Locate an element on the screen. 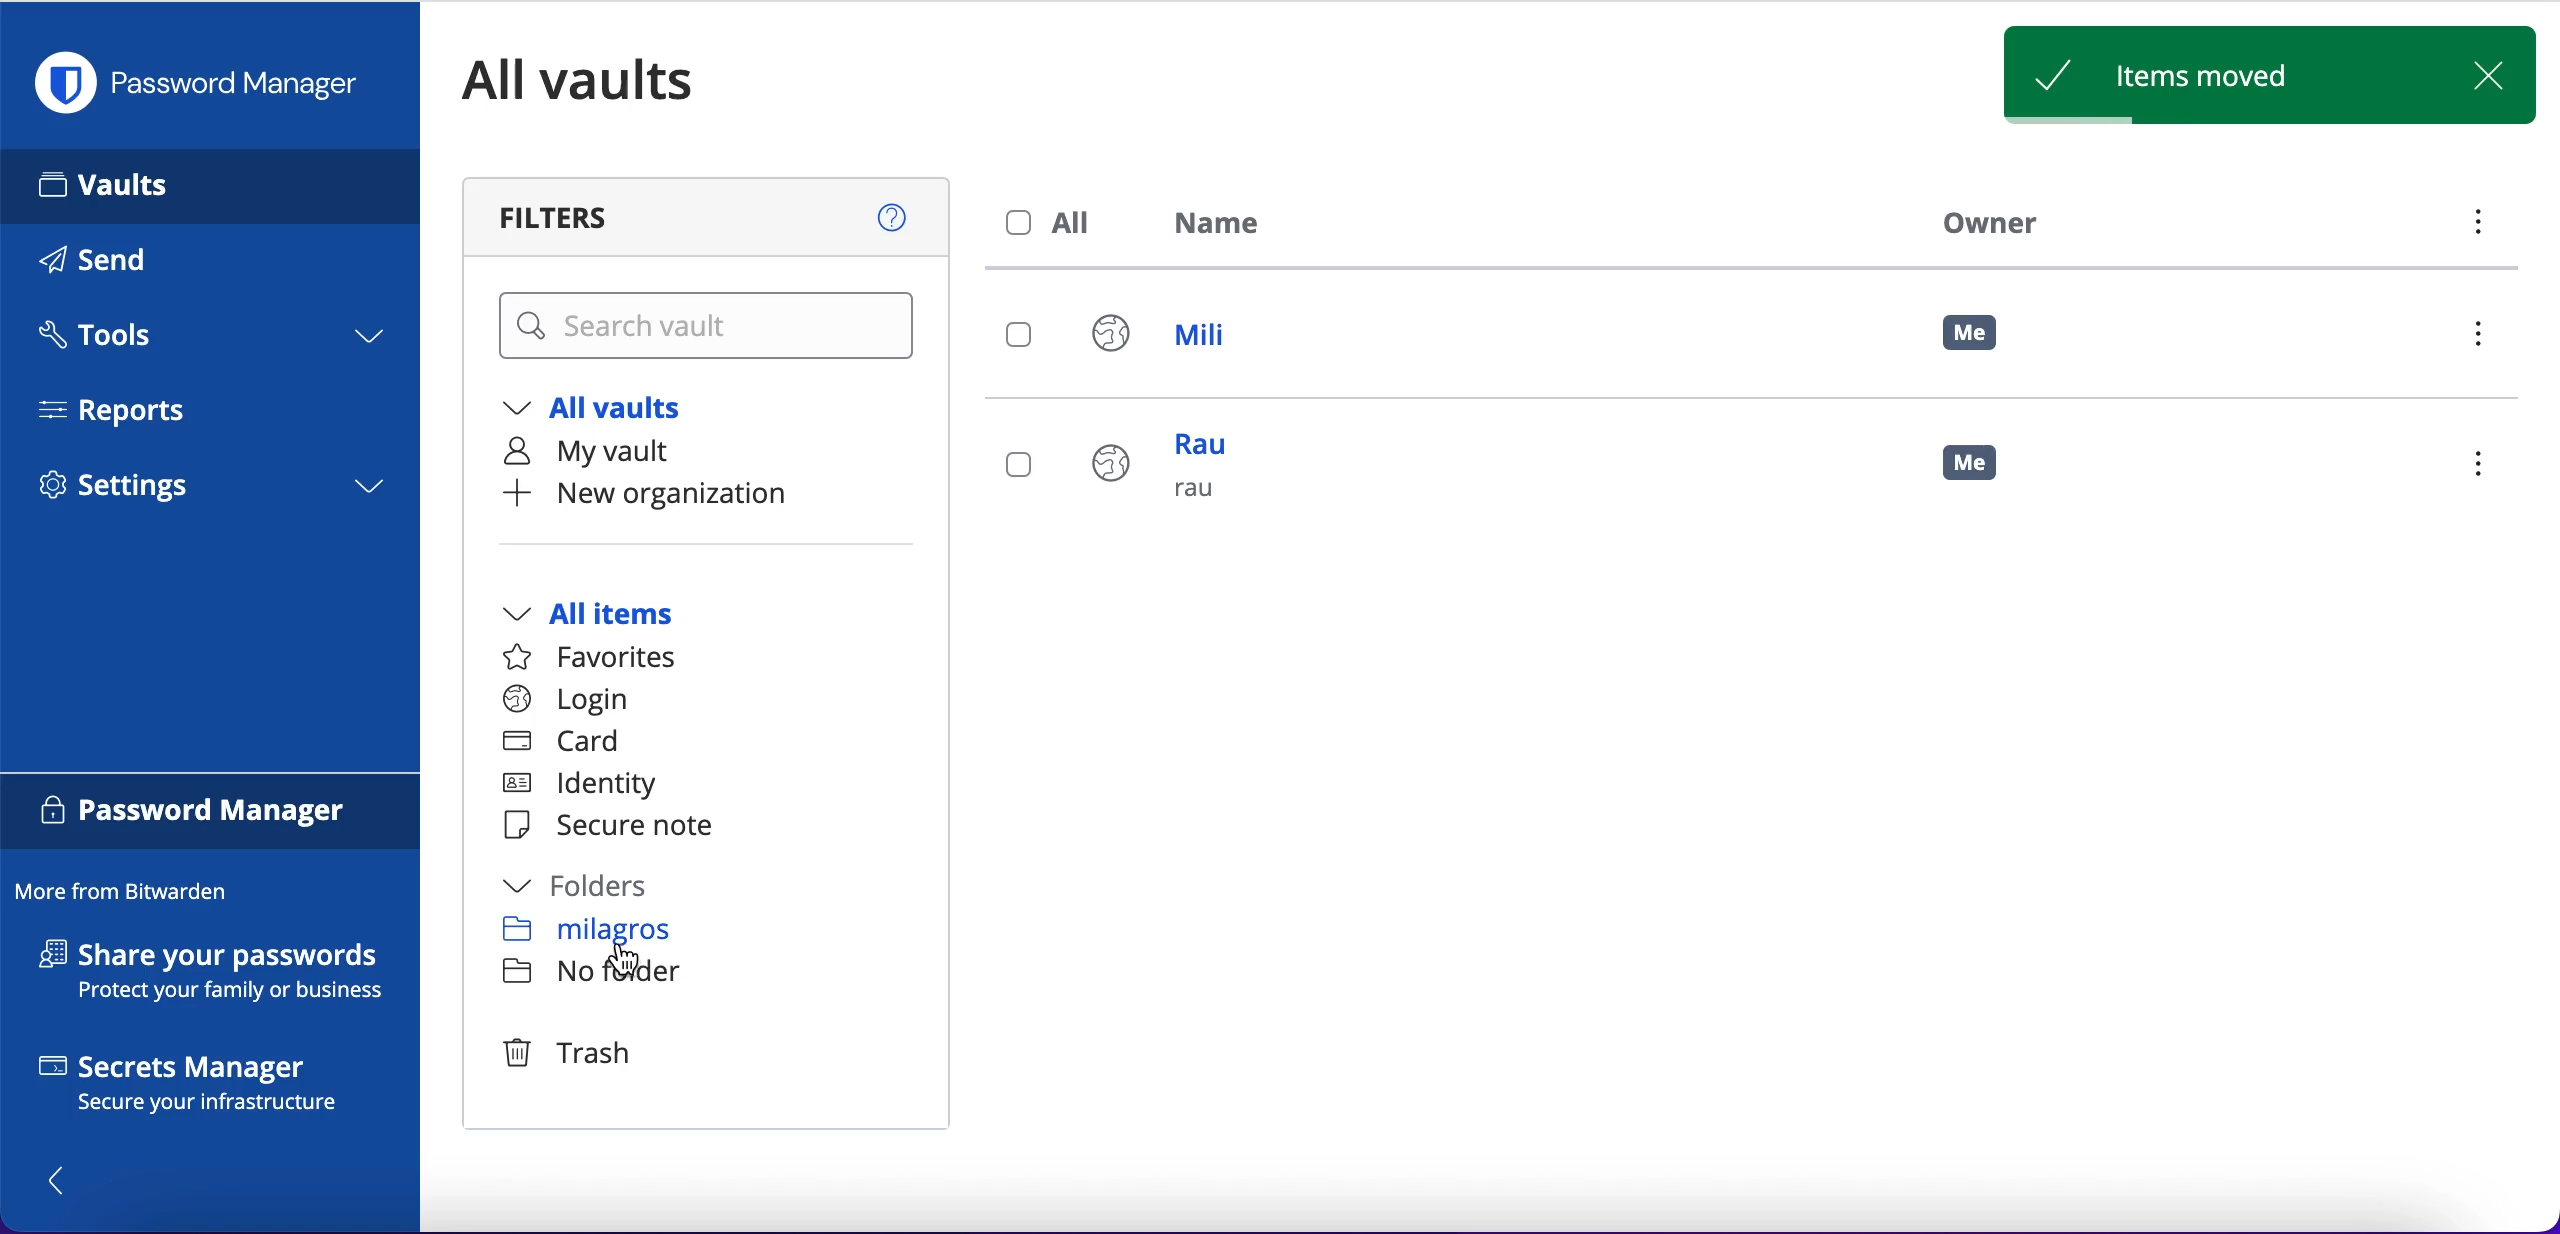  vaults is located at coordinates (210, 185).